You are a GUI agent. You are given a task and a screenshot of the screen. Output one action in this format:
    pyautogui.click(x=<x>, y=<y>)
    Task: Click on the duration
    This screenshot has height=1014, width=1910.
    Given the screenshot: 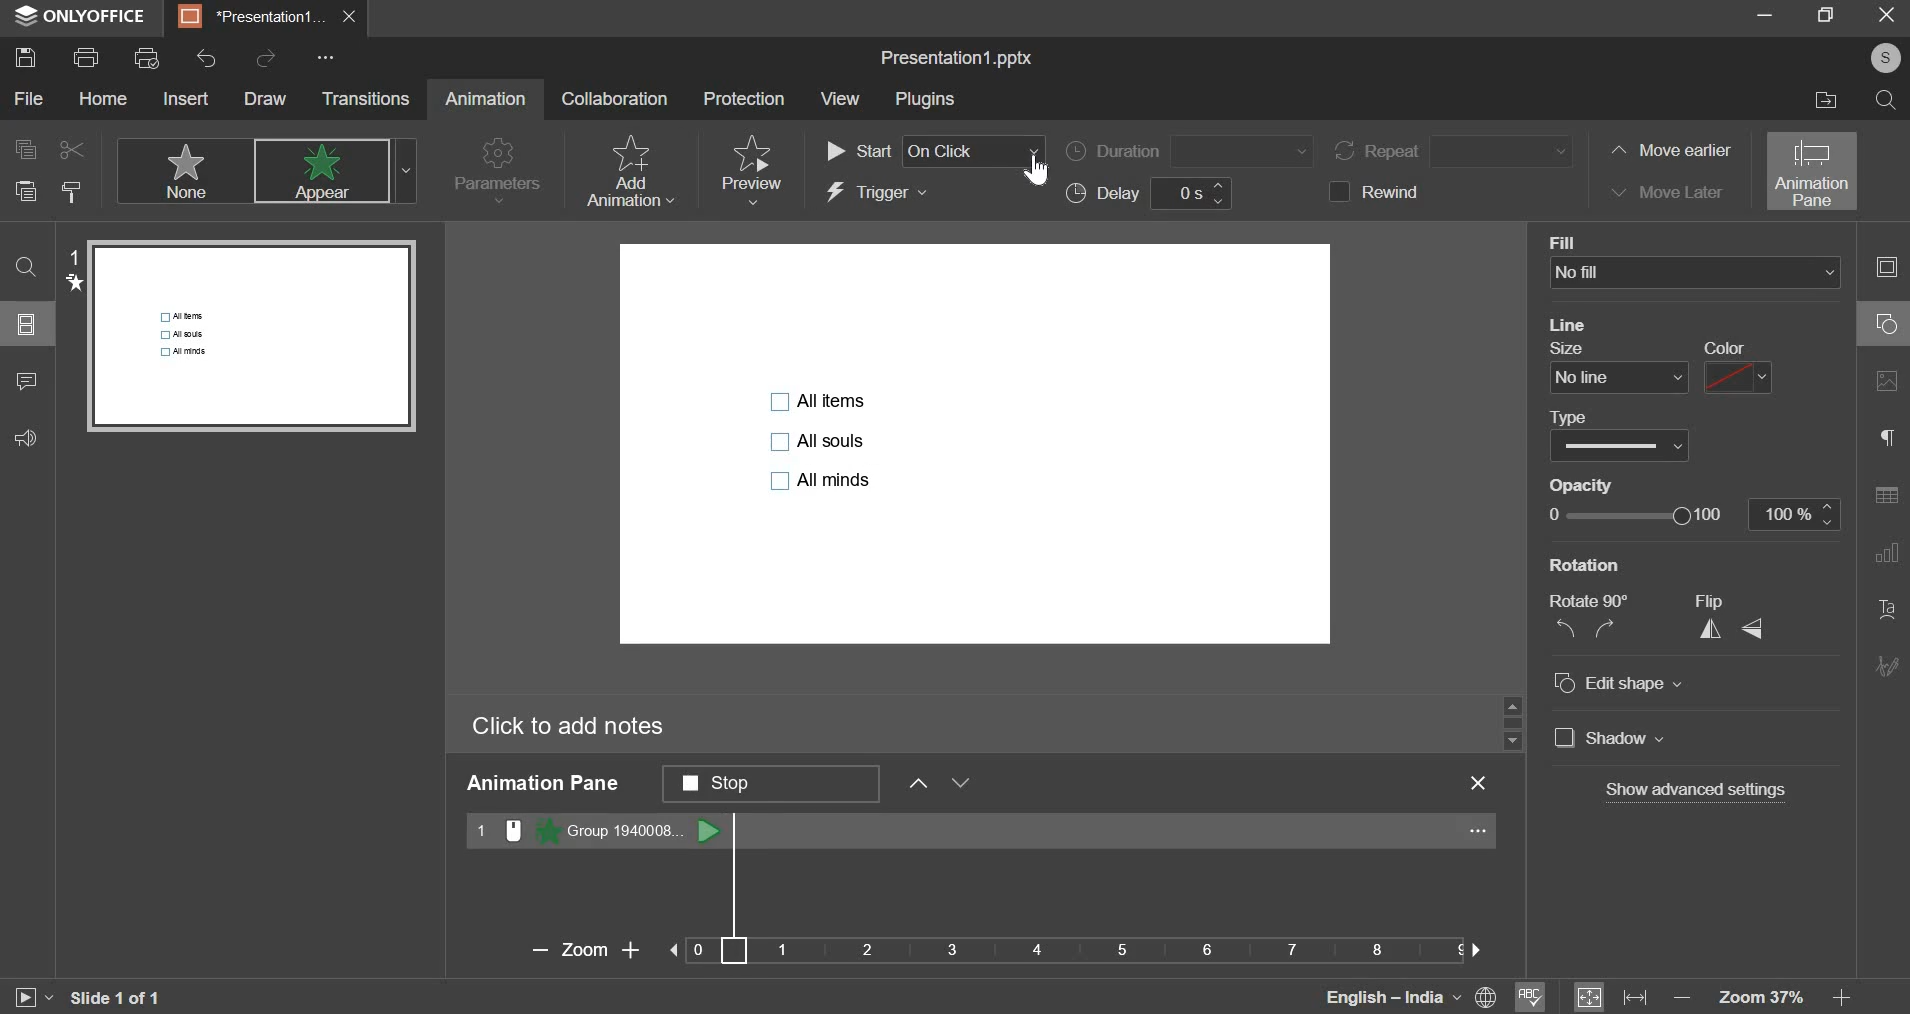 What is the action you would take?
    pyautogui.click(x=1187, y=151)
    